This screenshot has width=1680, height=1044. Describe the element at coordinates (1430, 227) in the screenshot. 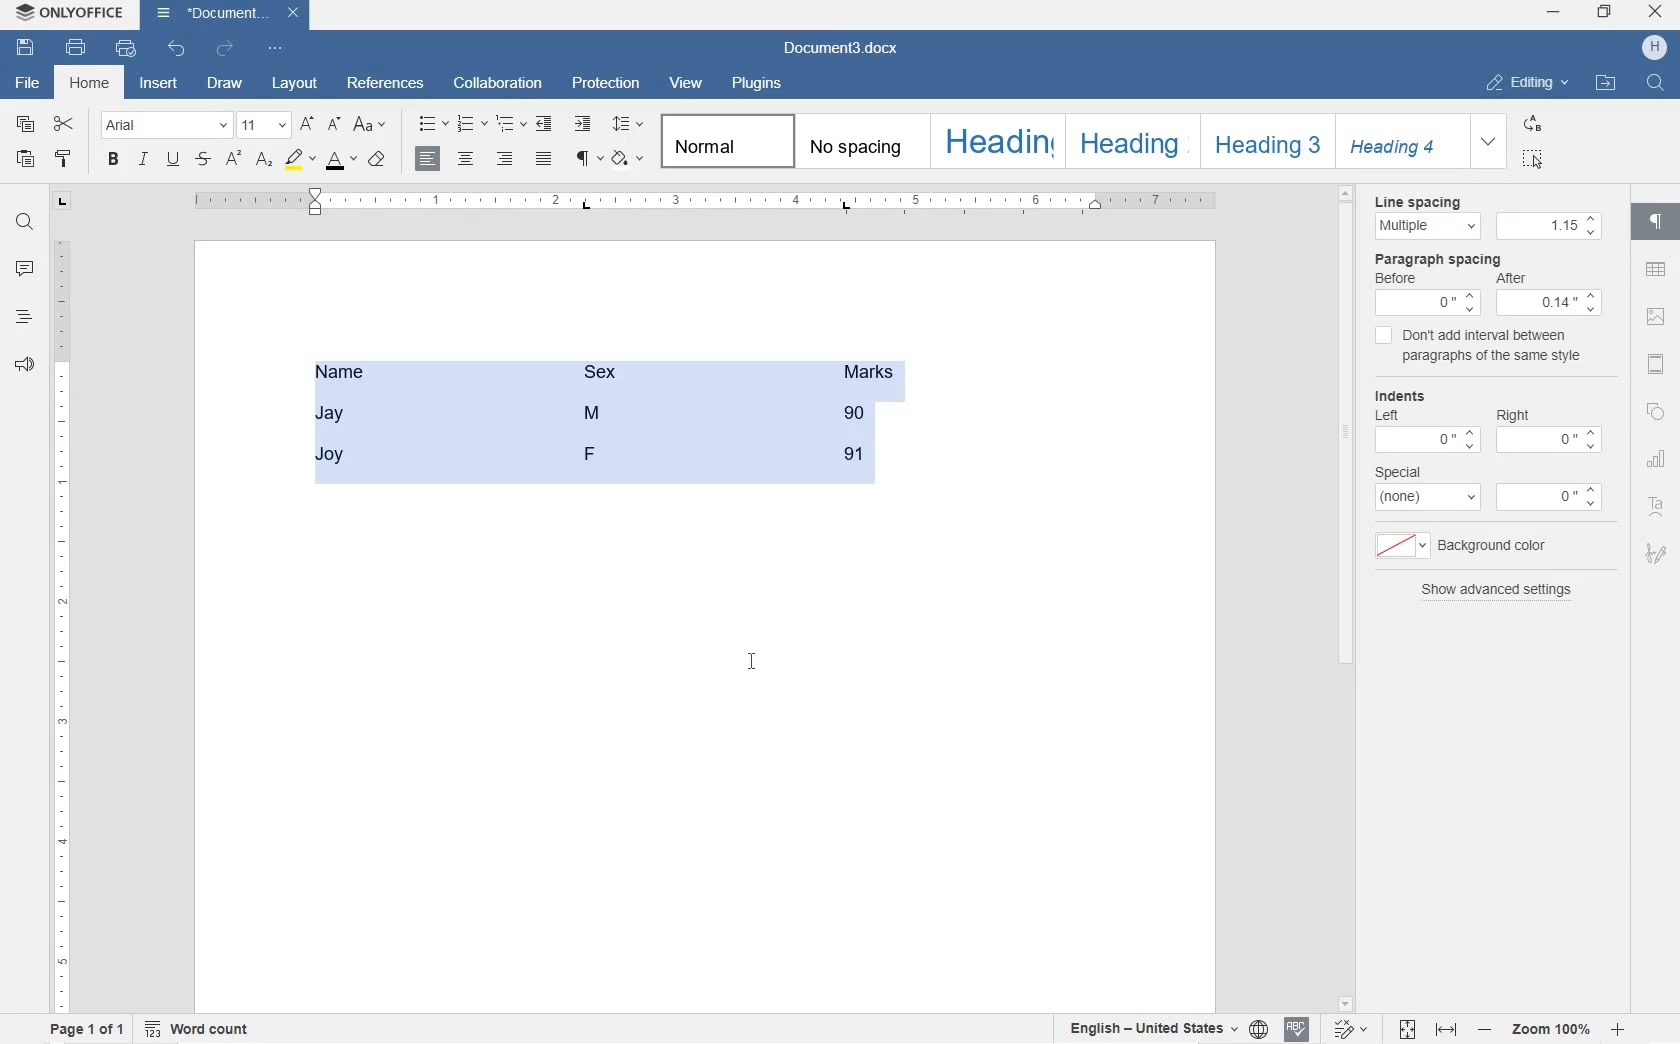

I see `Multiple` at that location.